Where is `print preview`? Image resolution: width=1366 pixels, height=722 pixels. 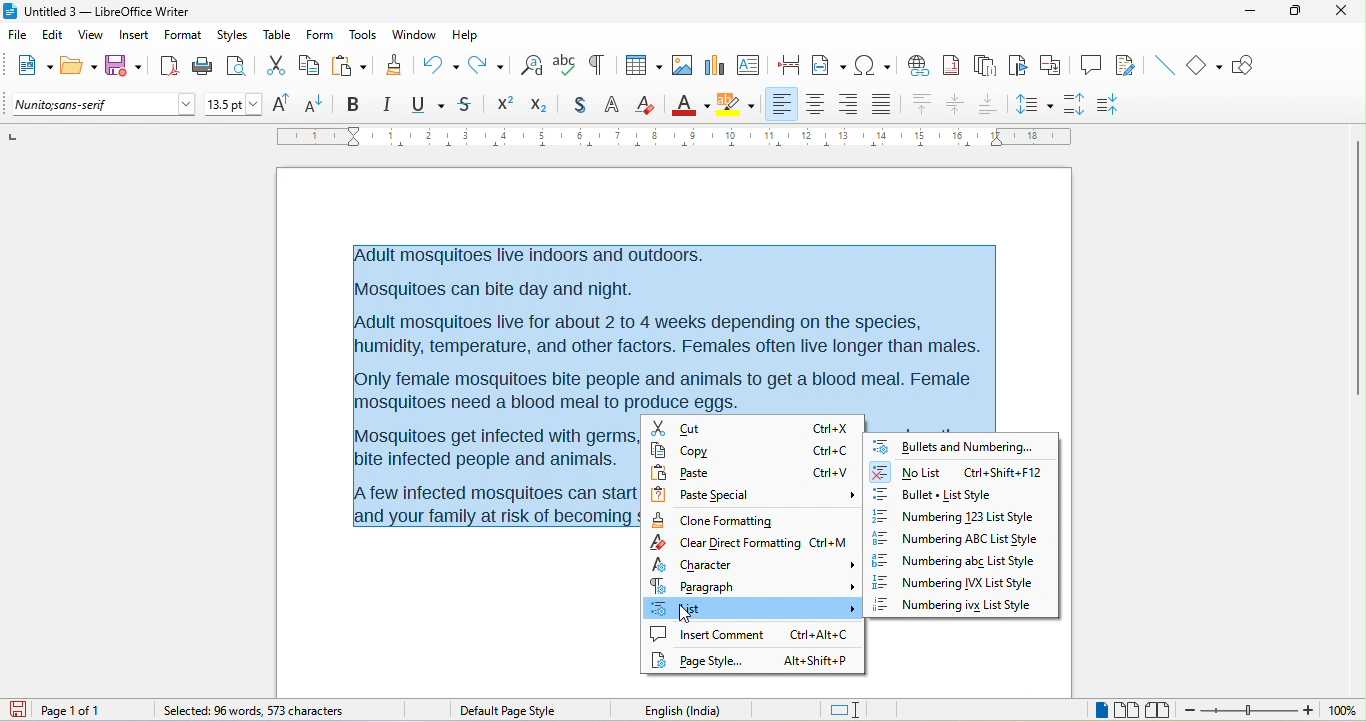
print preview is located at coordinates (241, 64).